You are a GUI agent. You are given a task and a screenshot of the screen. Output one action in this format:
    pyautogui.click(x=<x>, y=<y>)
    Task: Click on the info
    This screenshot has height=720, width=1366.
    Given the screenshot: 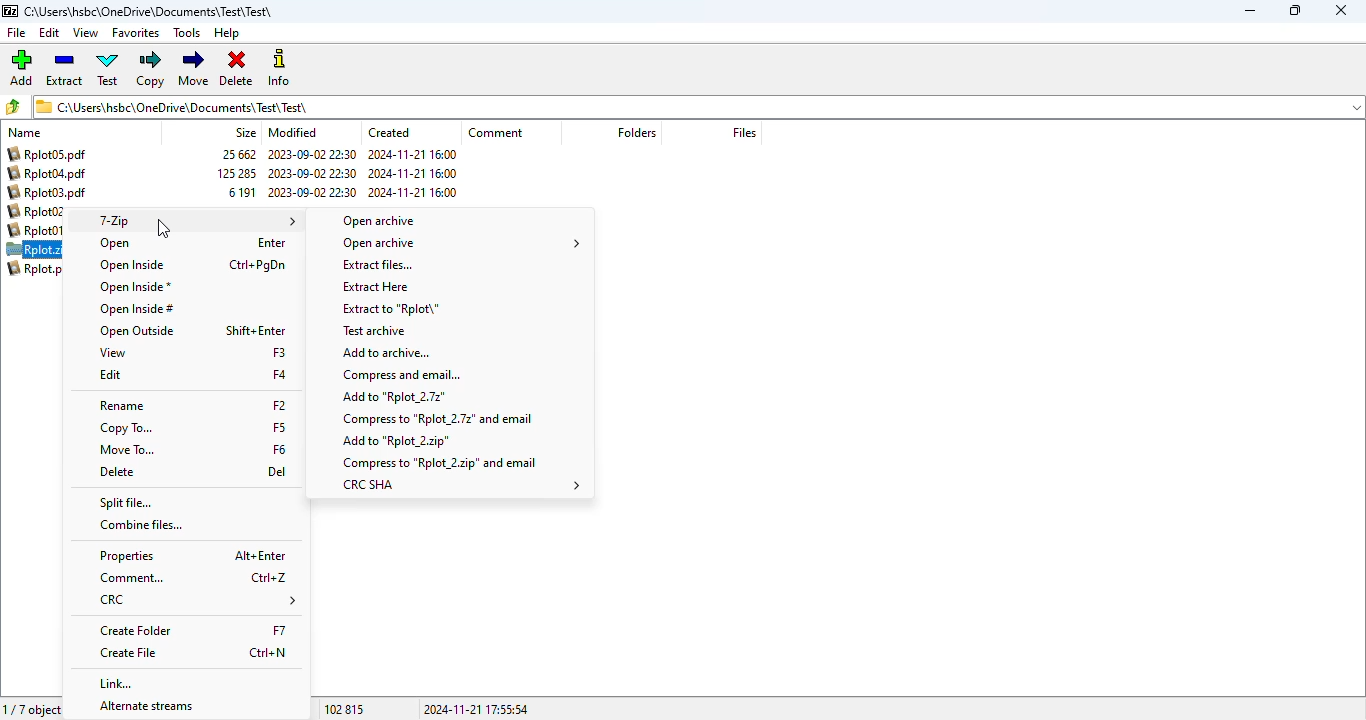 What is the action you would take?
    pyautogui.click(x=277, y=67)
    